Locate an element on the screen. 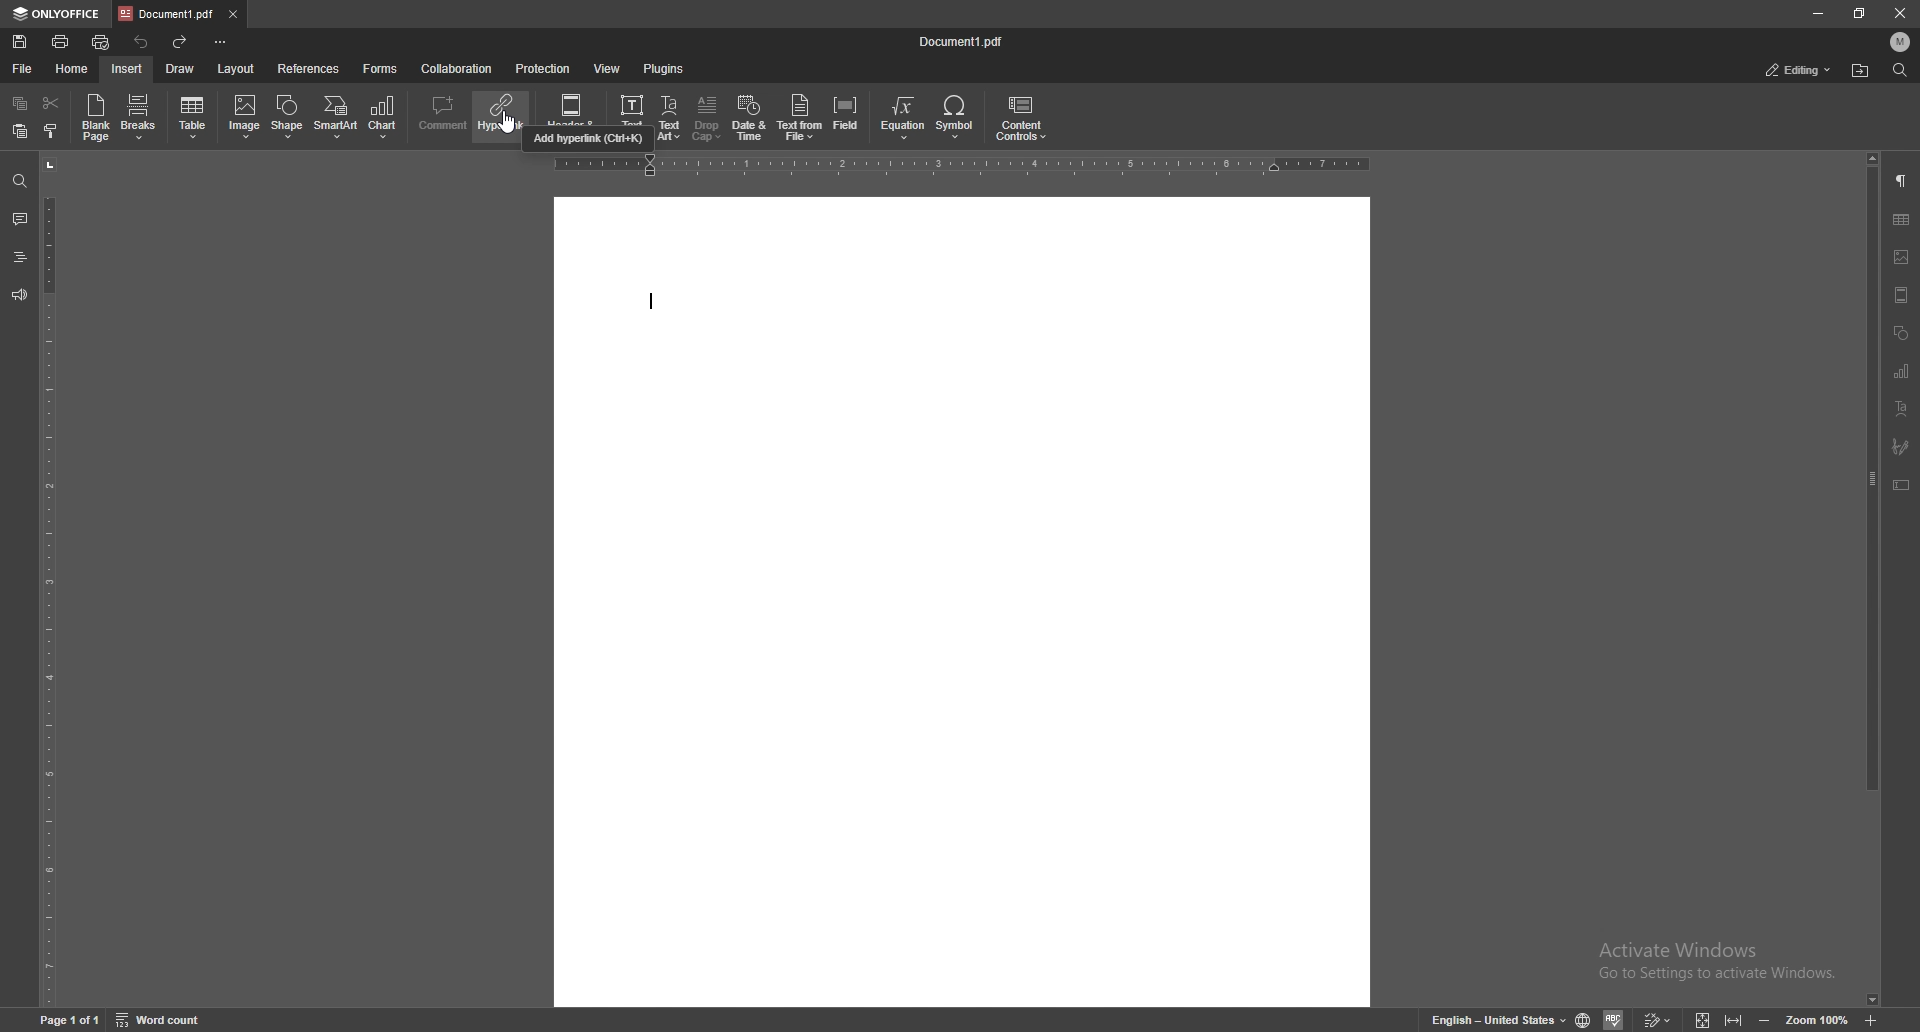 The height and width of the screenshot is (1032, 1920). paragraph is located at coordinates (1903, 181).